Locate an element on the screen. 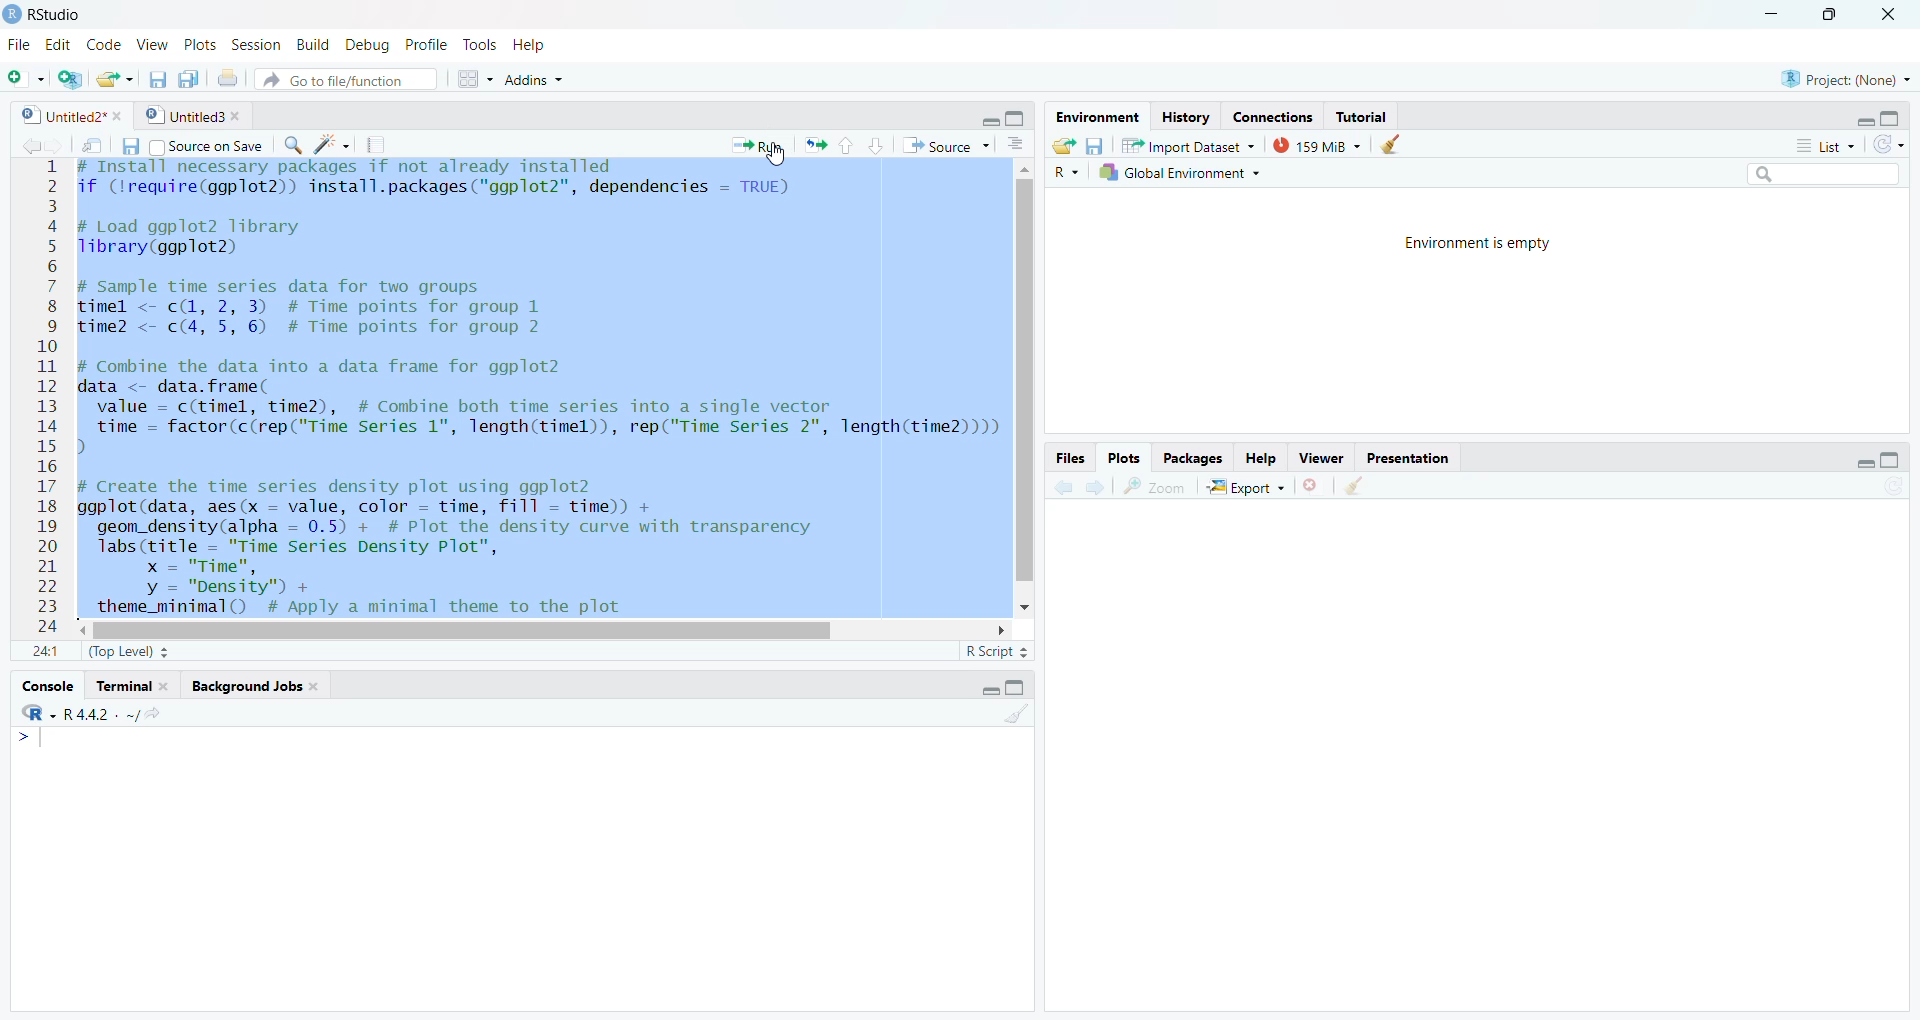 Image resolution: width=1920 pixels, height=1020 pixels. Typing Indicator is located at coordinates (30, 739).